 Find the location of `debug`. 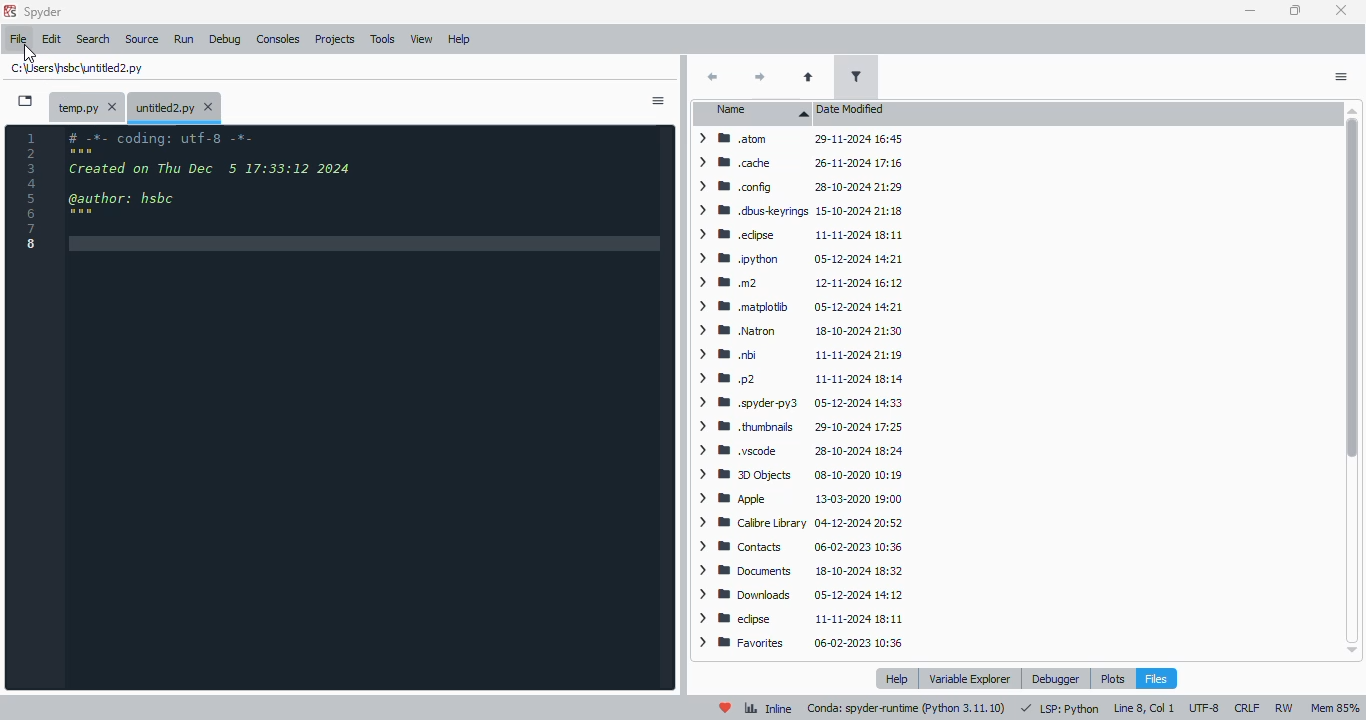

debug is located at coordinates (225, 39).